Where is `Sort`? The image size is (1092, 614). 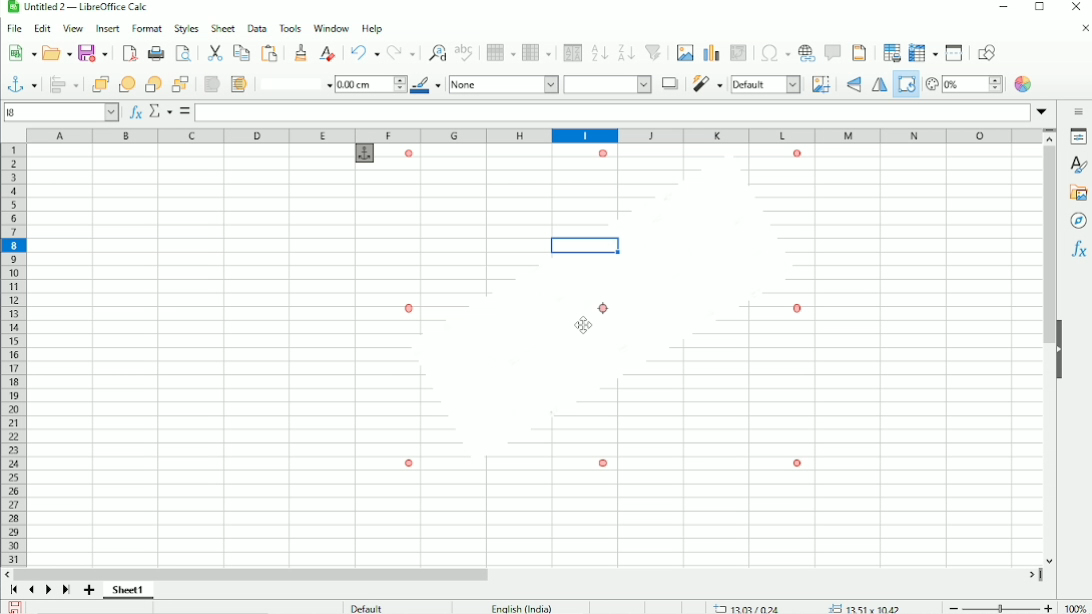 Sort is located at coordinates (572, 53).